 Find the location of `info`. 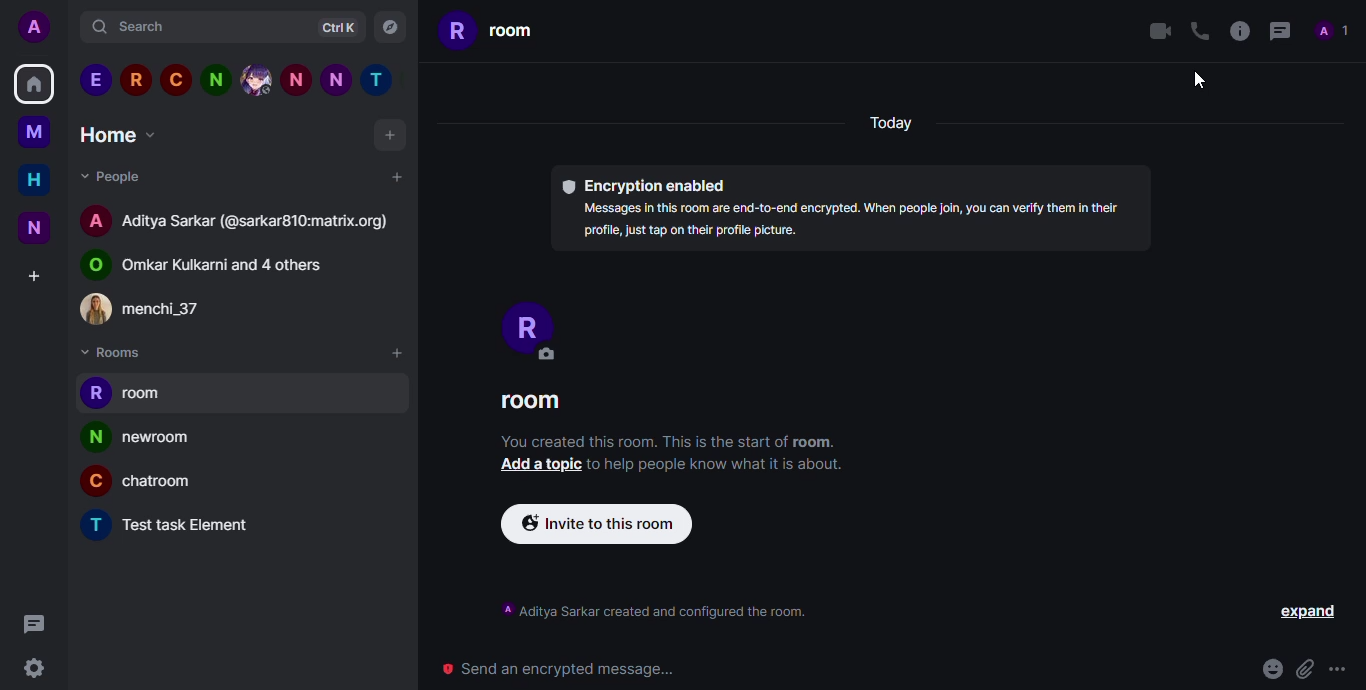

info is located at coordinates (1238, 31).